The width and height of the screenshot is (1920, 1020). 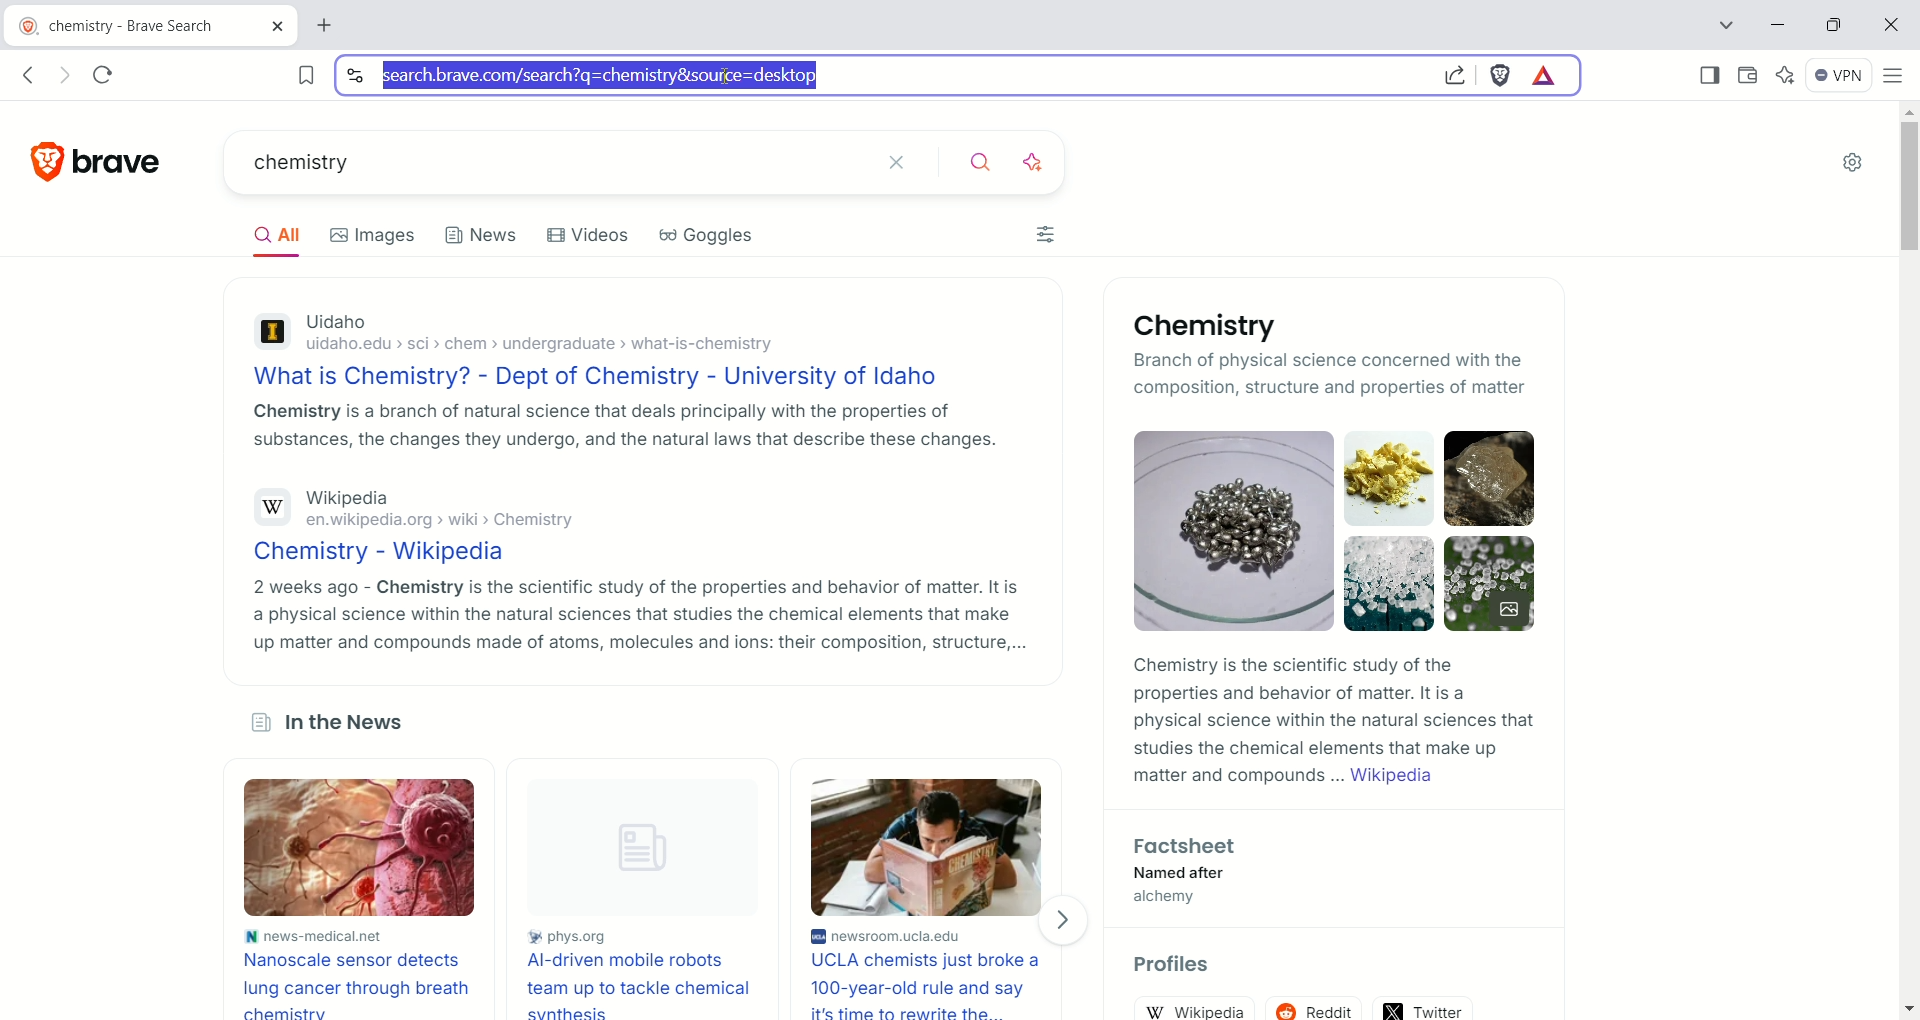 I want to click on reddit, so click(x=1316, y=1009).